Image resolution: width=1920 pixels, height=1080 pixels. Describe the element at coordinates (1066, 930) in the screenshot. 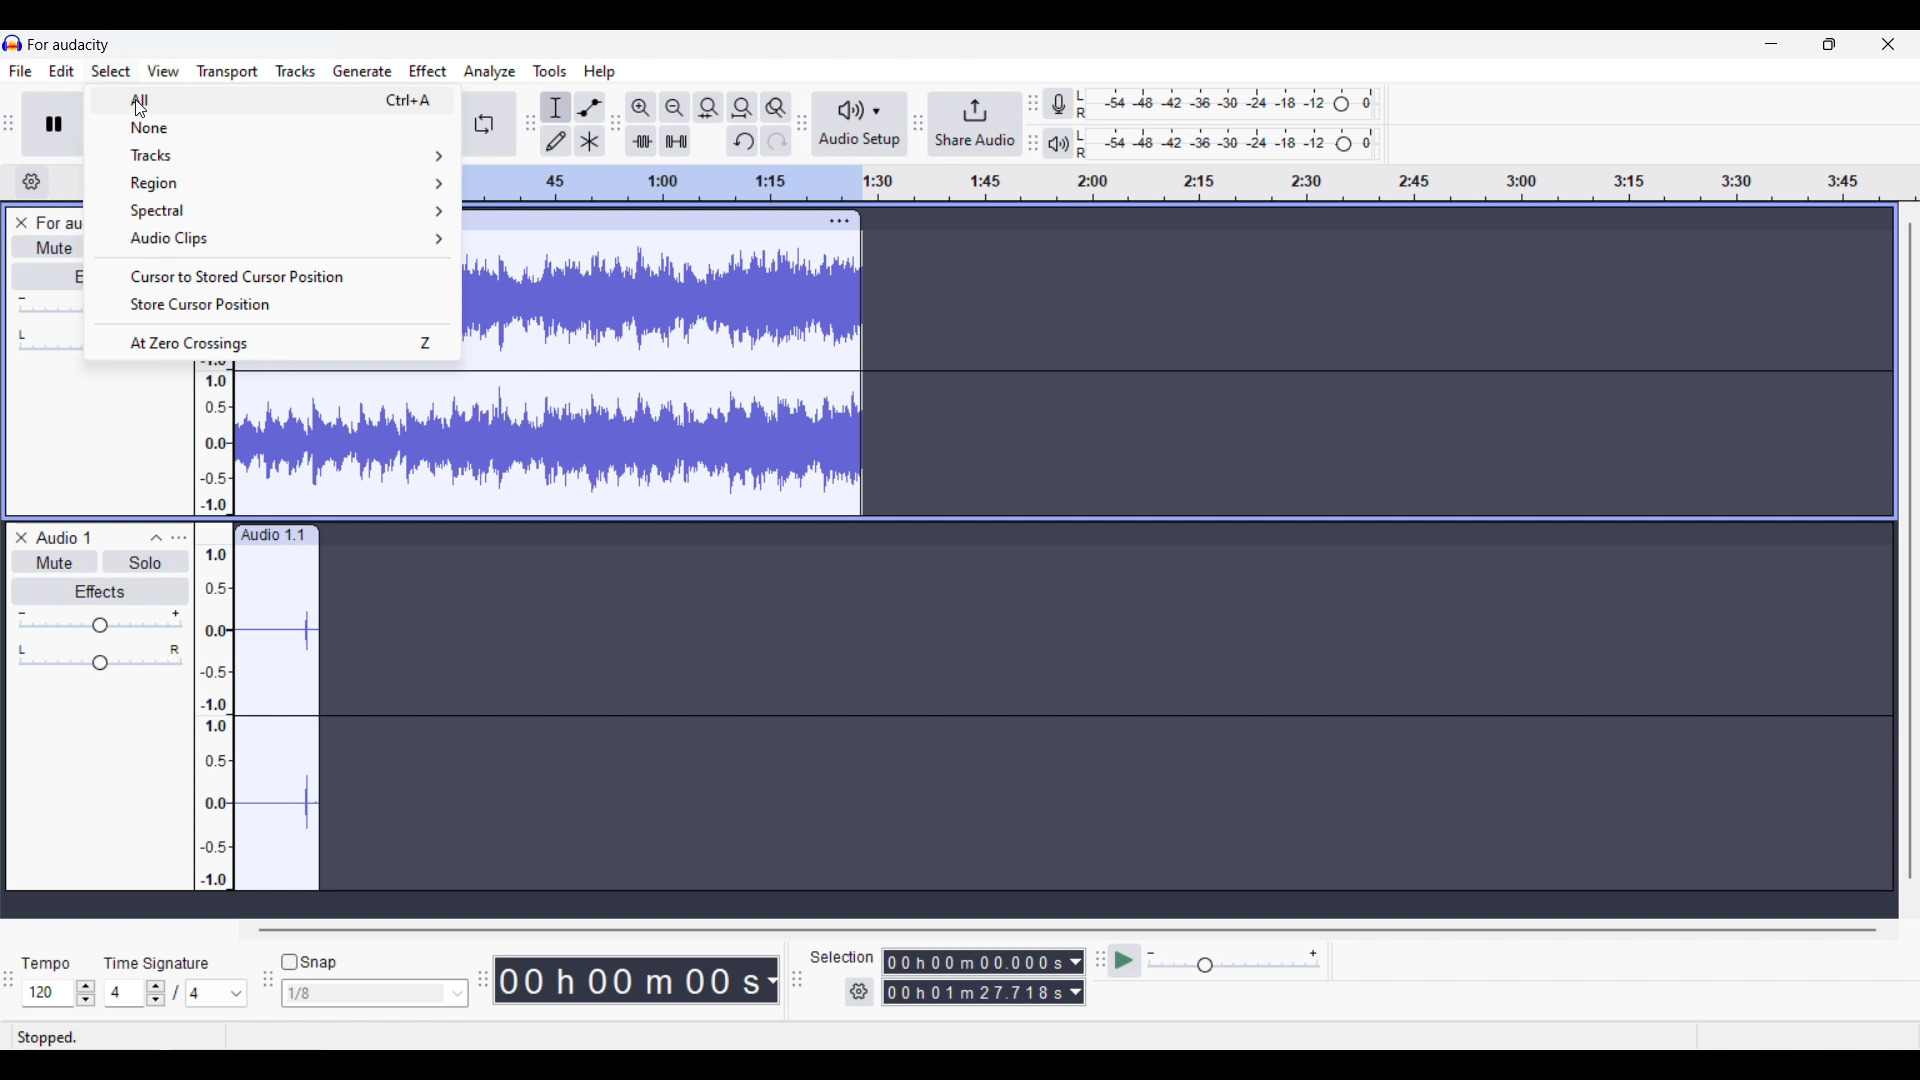

I see `Horizontal slide bar` at that location.